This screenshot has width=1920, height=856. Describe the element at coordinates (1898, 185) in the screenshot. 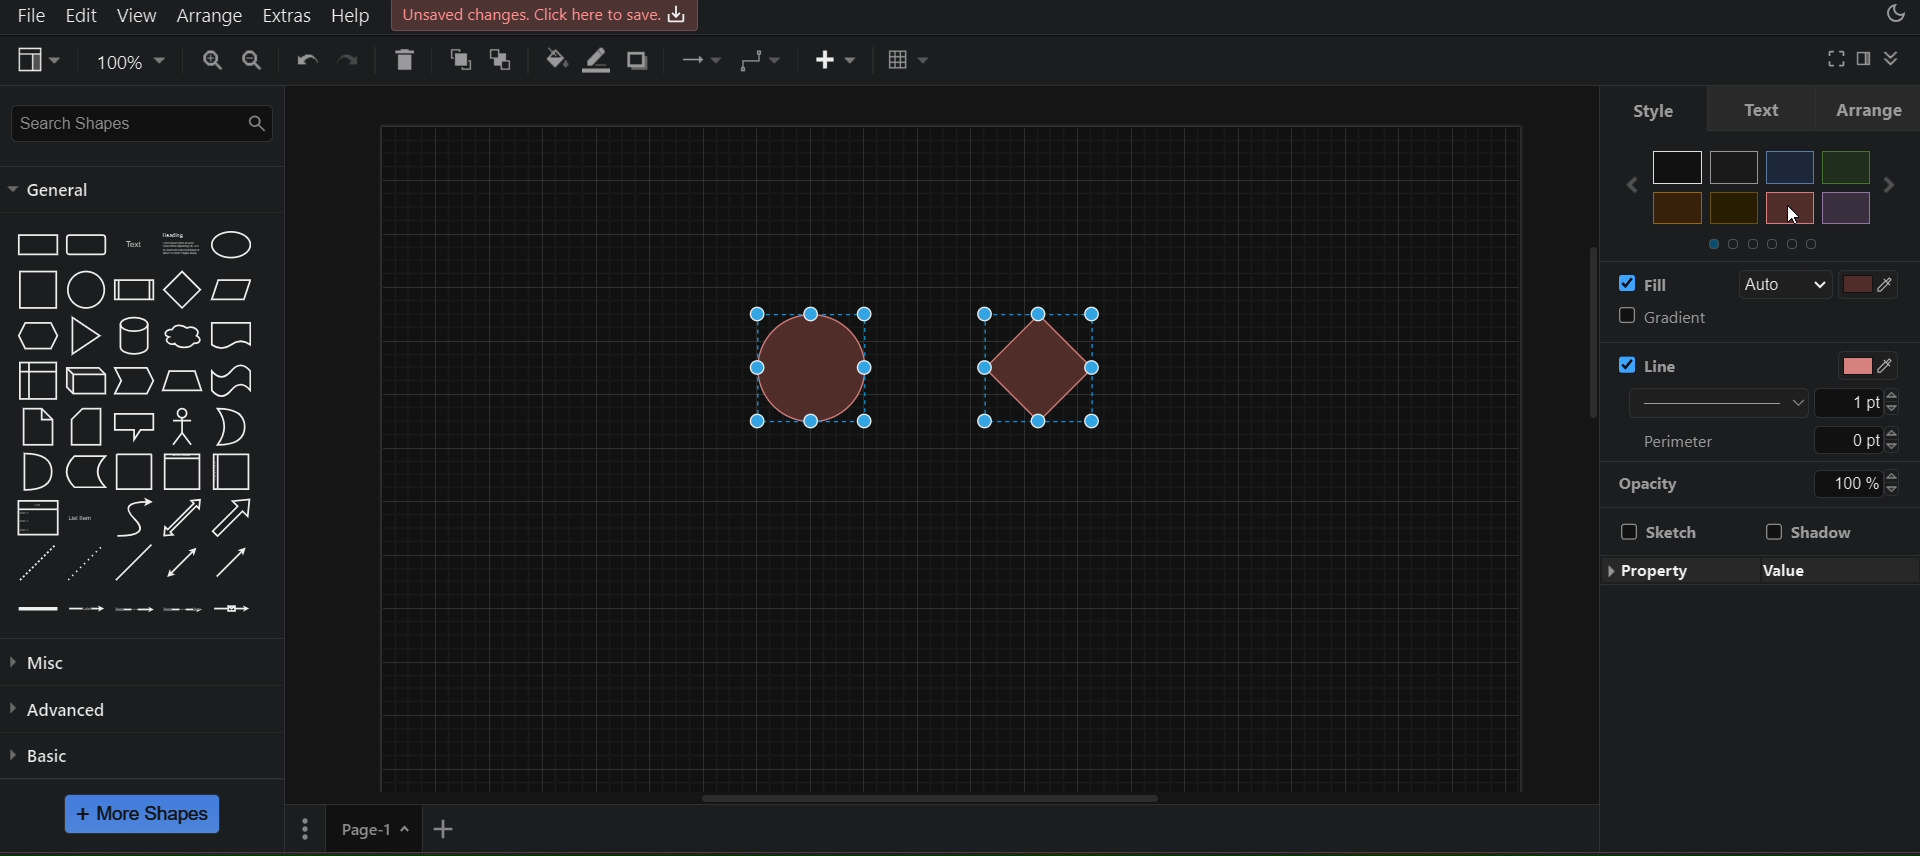

I see `` at that location.